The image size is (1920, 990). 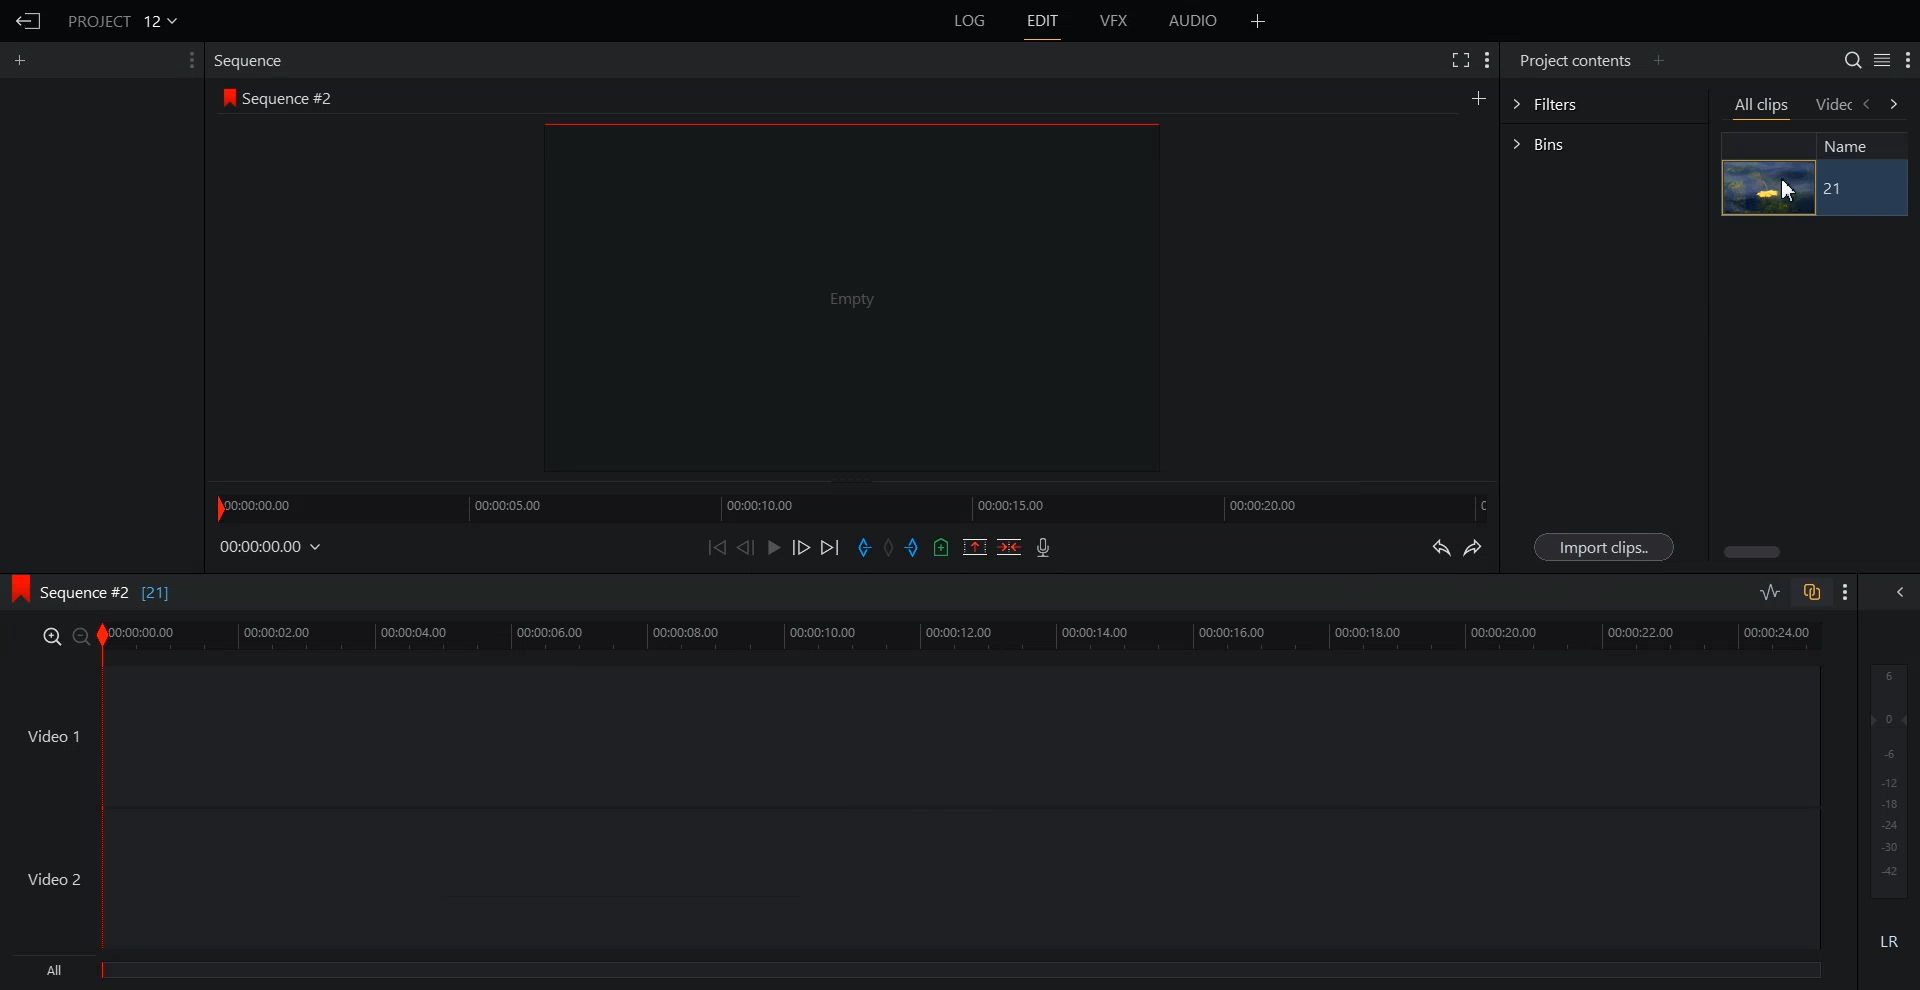 I want to click on Sequence, so click(x=253, y=59).